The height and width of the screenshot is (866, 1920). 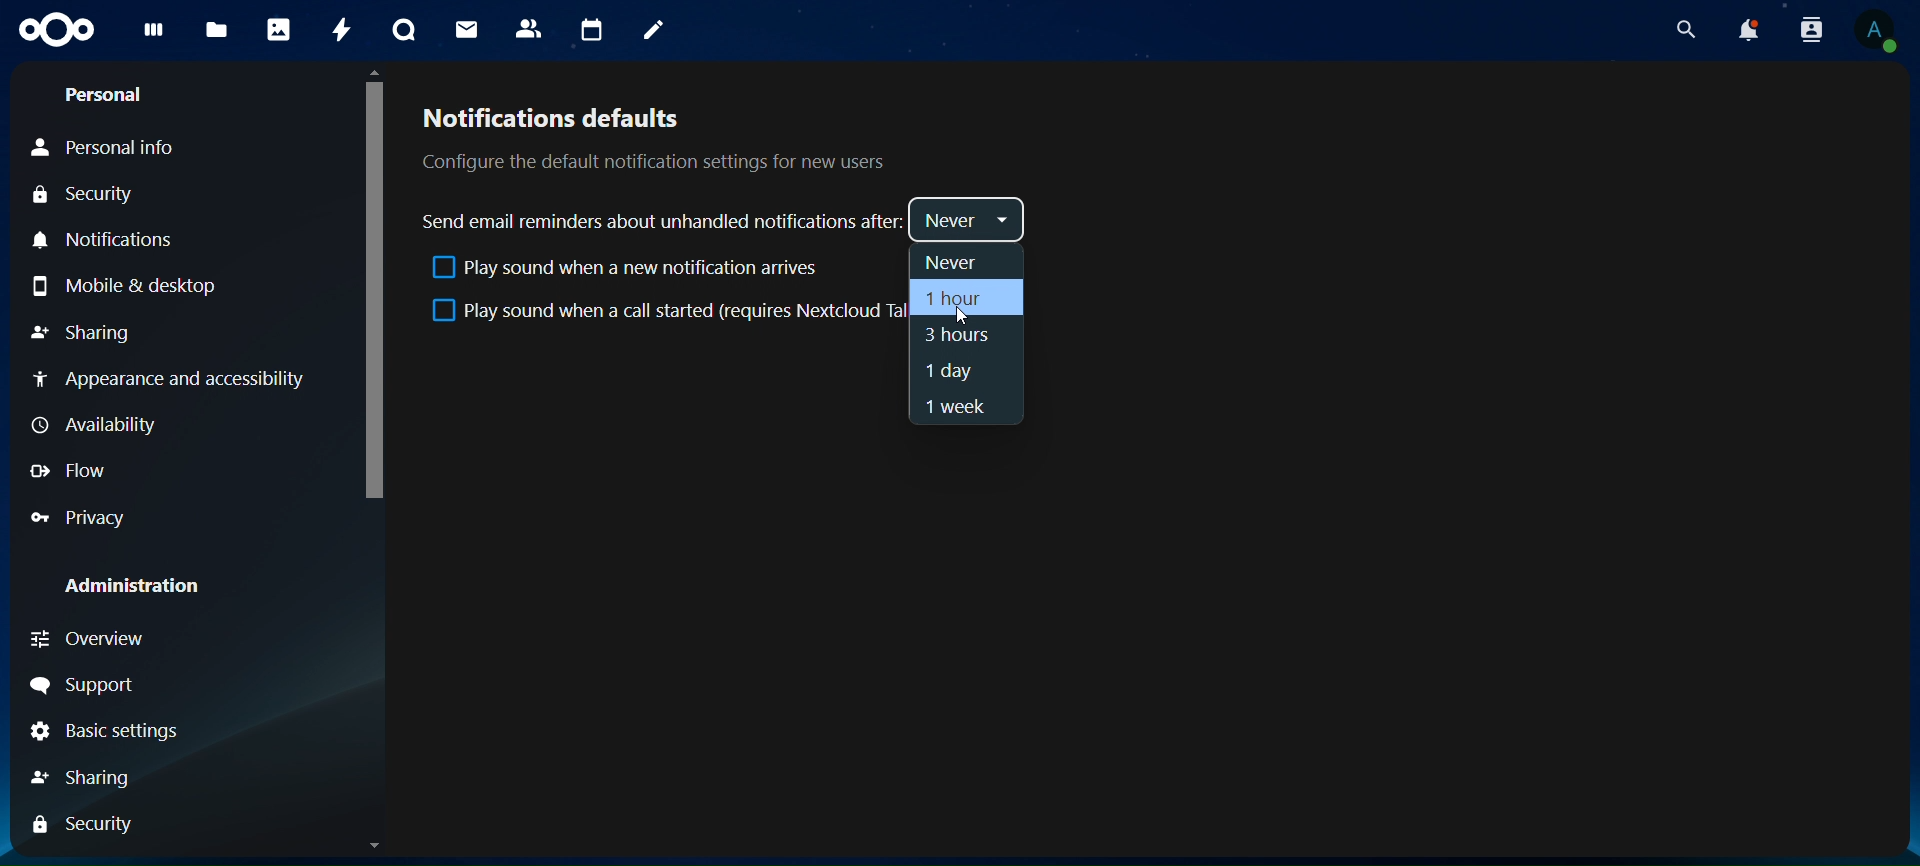 What do you see at coordinates (82, 195) in the screenshot?
I see `Security` at bounding box center [82, 195].